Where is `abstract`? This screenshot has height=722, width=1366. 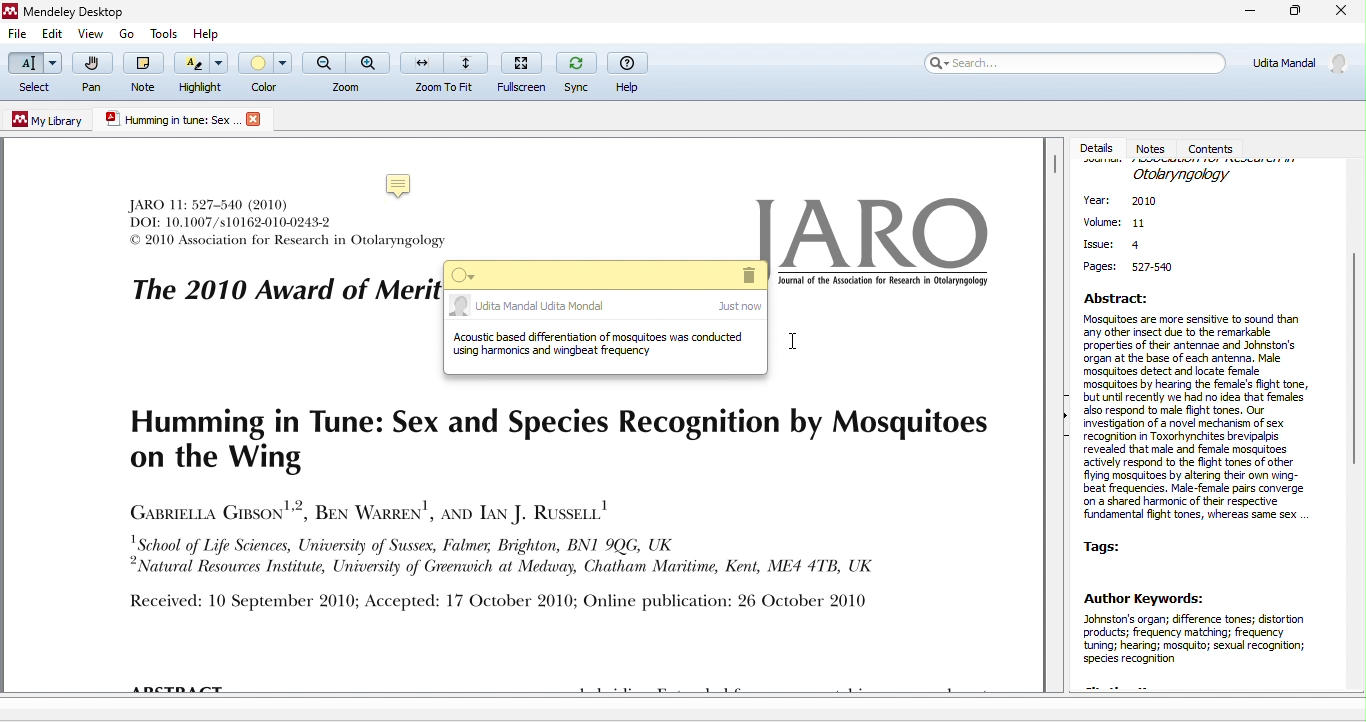
abstract is located at coordinates (1201, 408).